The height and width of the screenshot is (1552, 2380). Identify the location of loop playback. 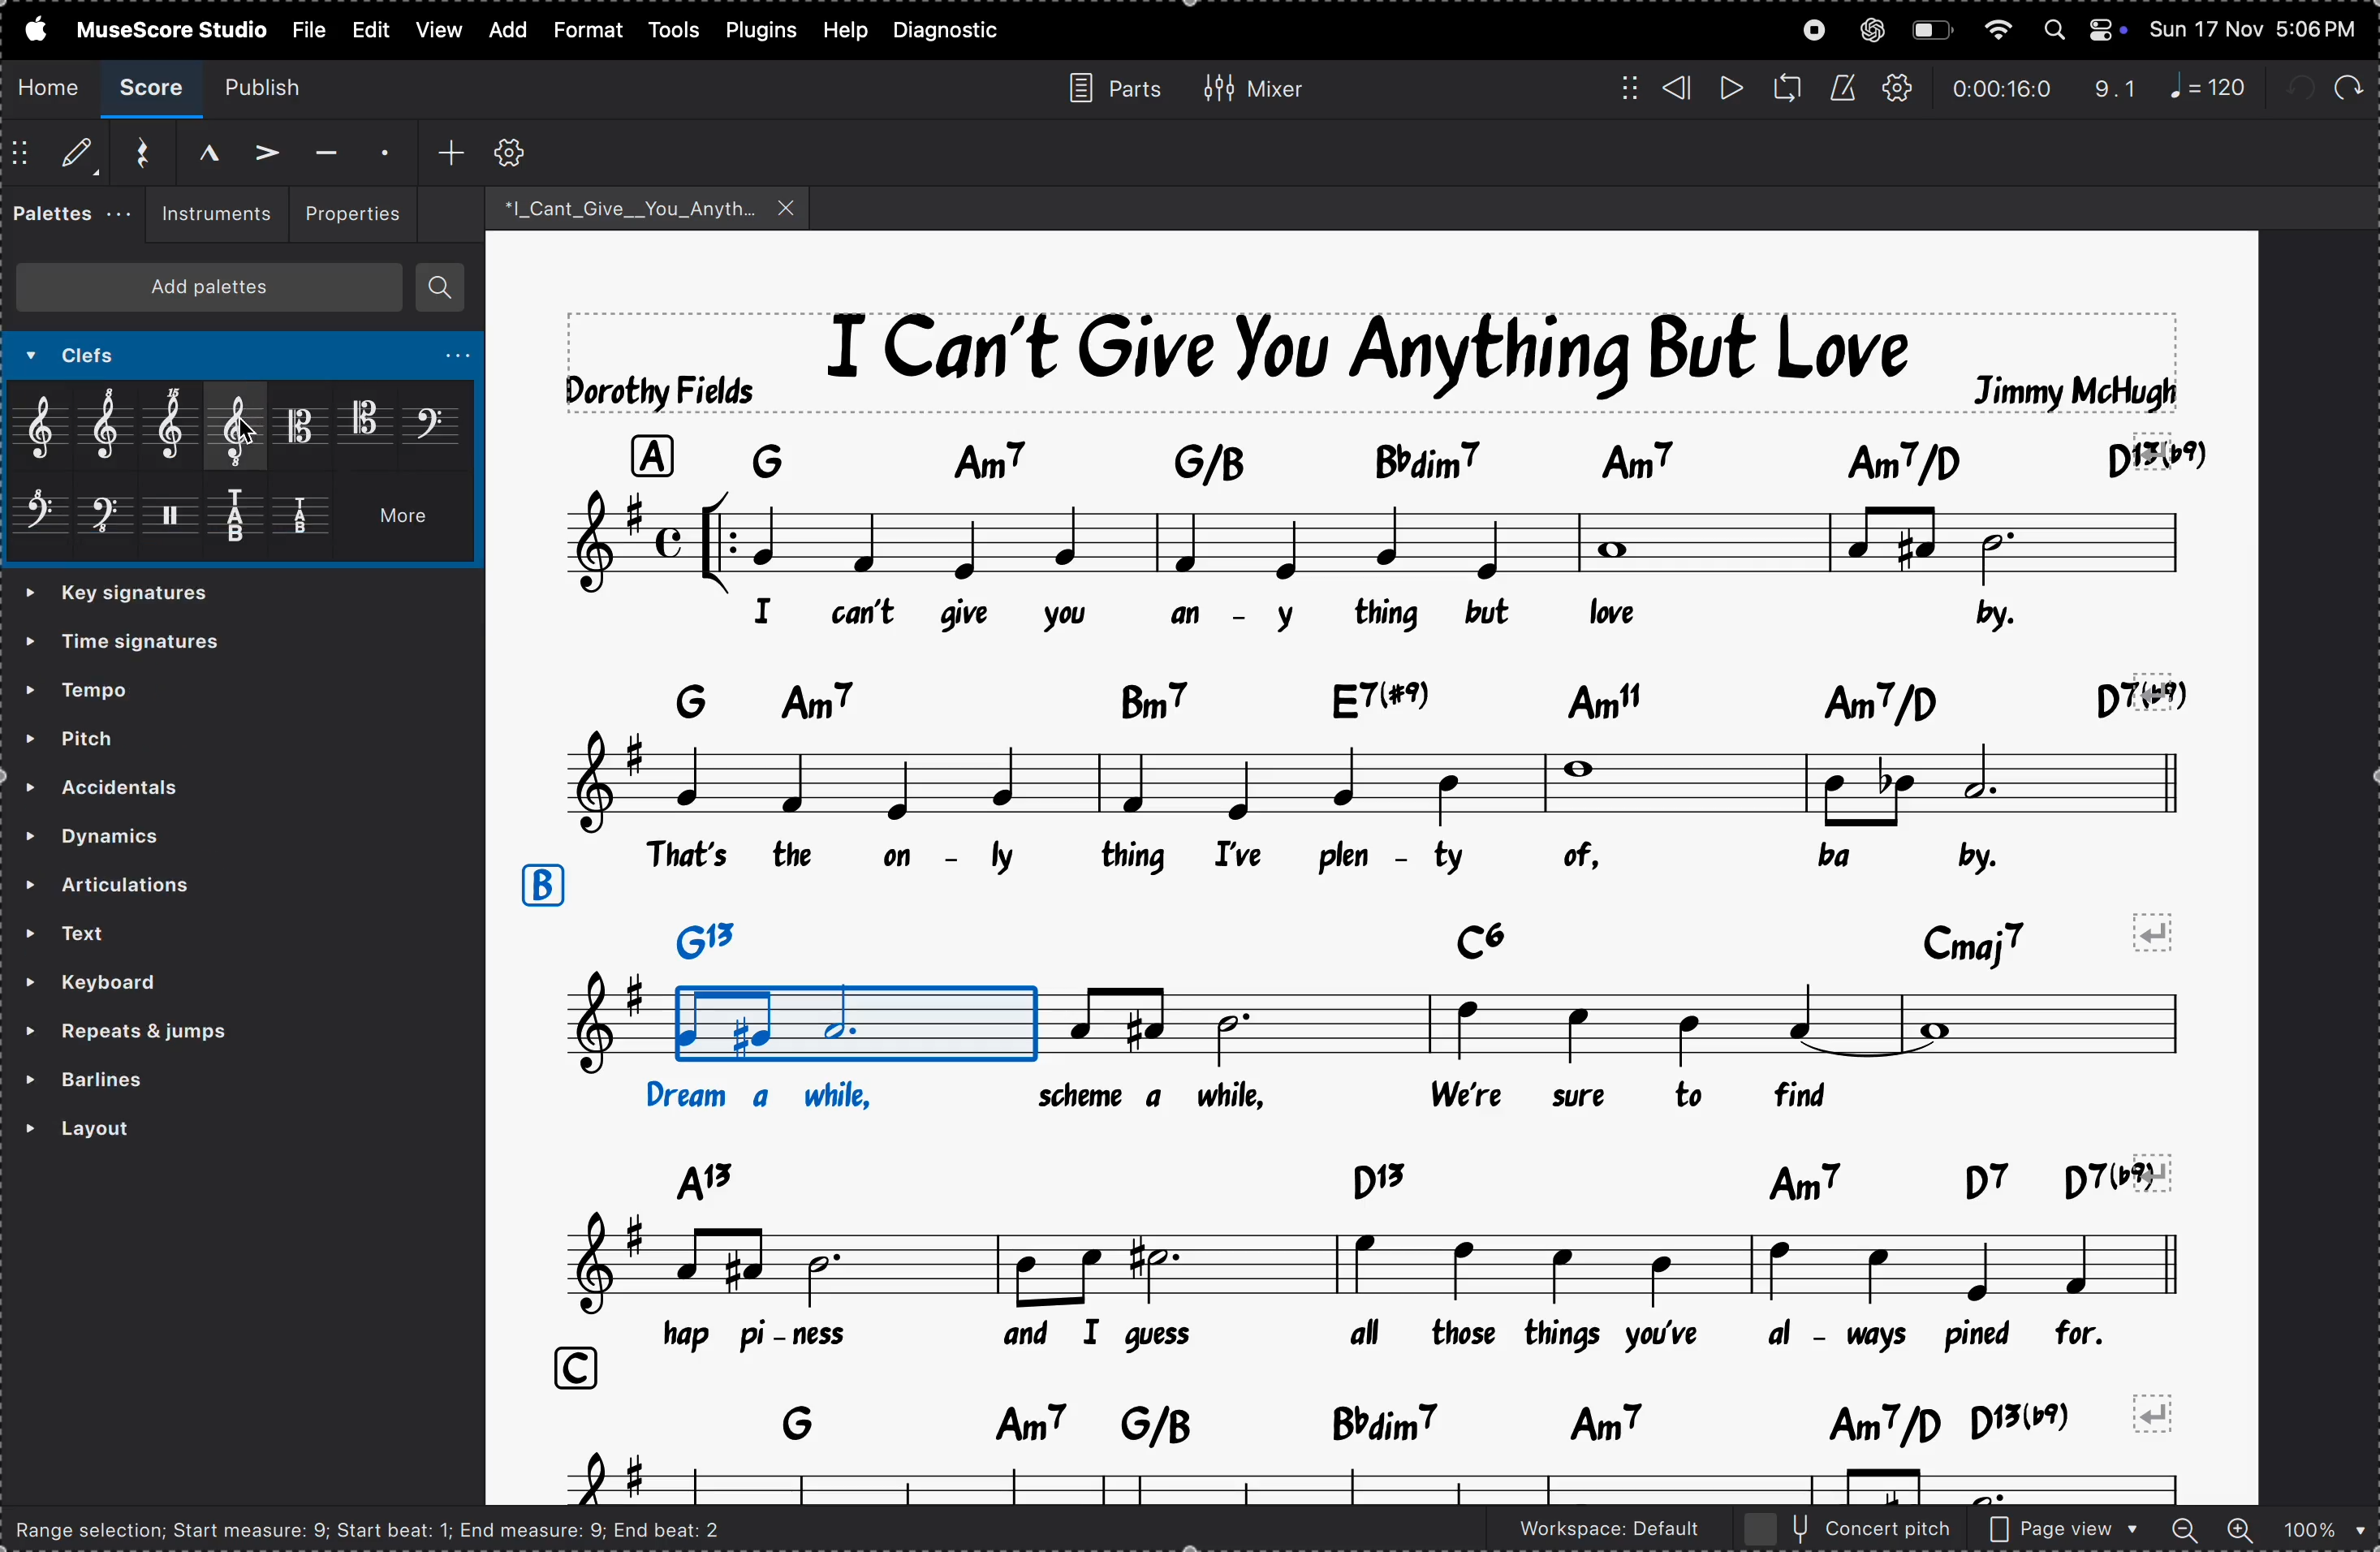
(1787, 88).